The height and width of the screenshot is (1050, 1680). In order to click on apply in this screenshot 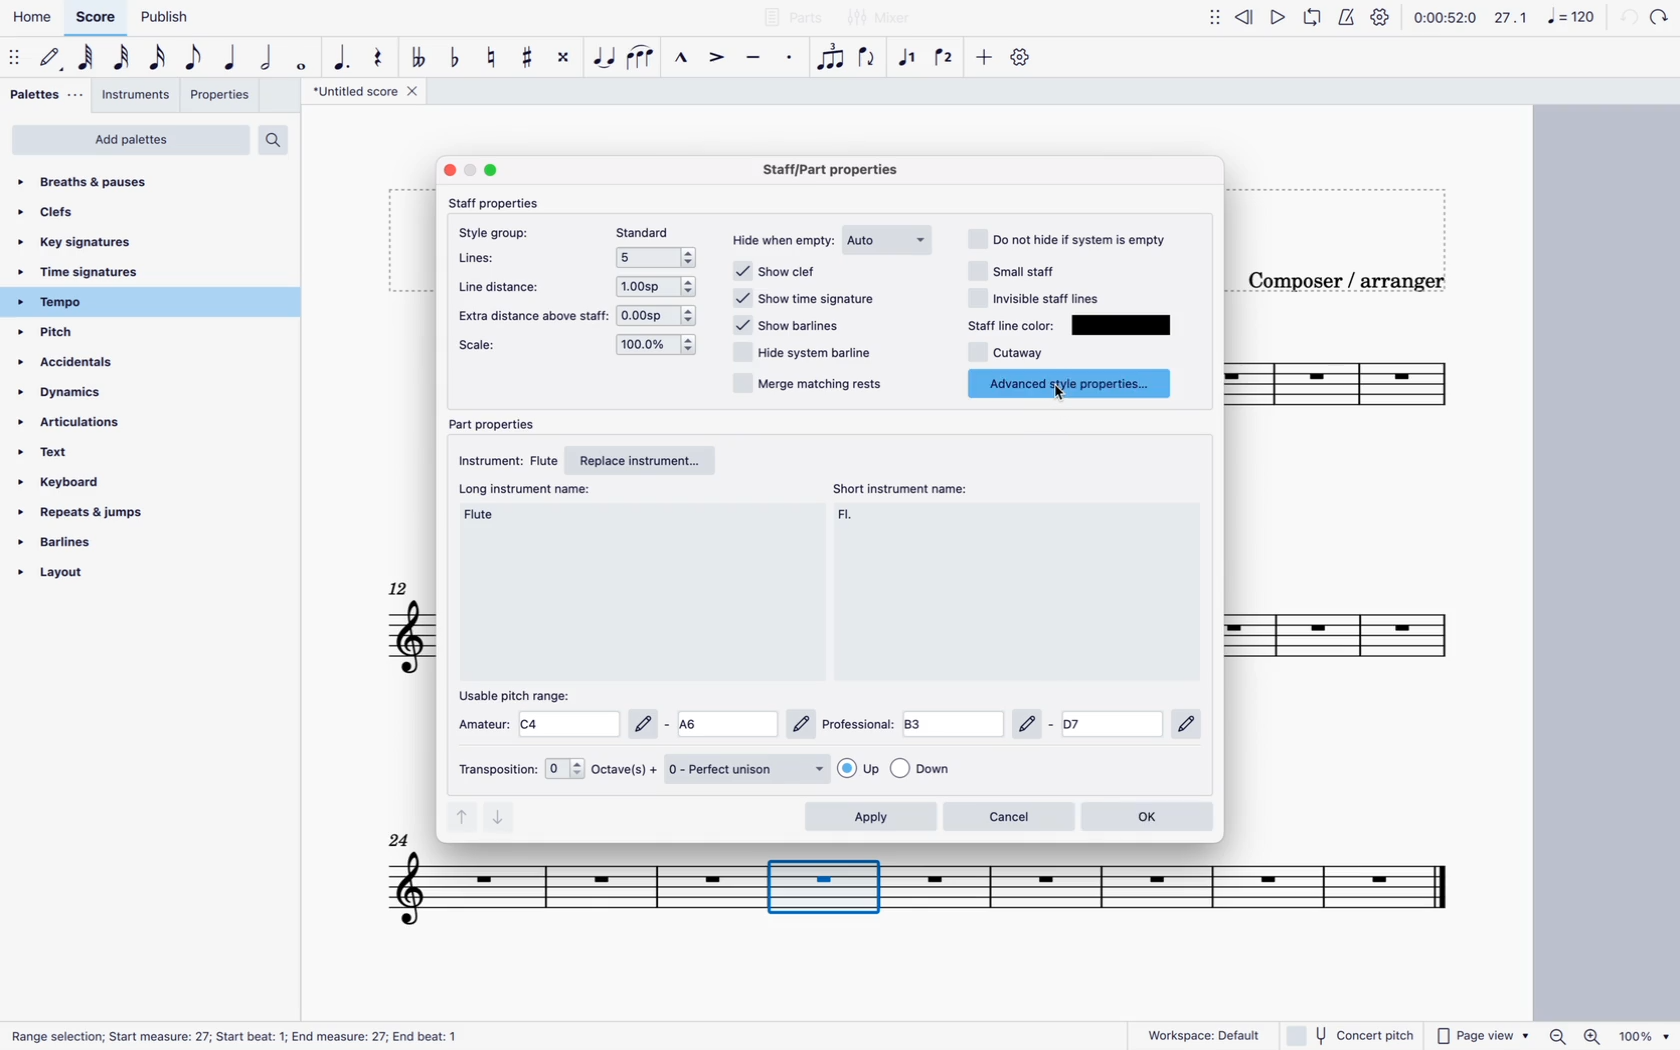, I will do `click(871, 817)`.